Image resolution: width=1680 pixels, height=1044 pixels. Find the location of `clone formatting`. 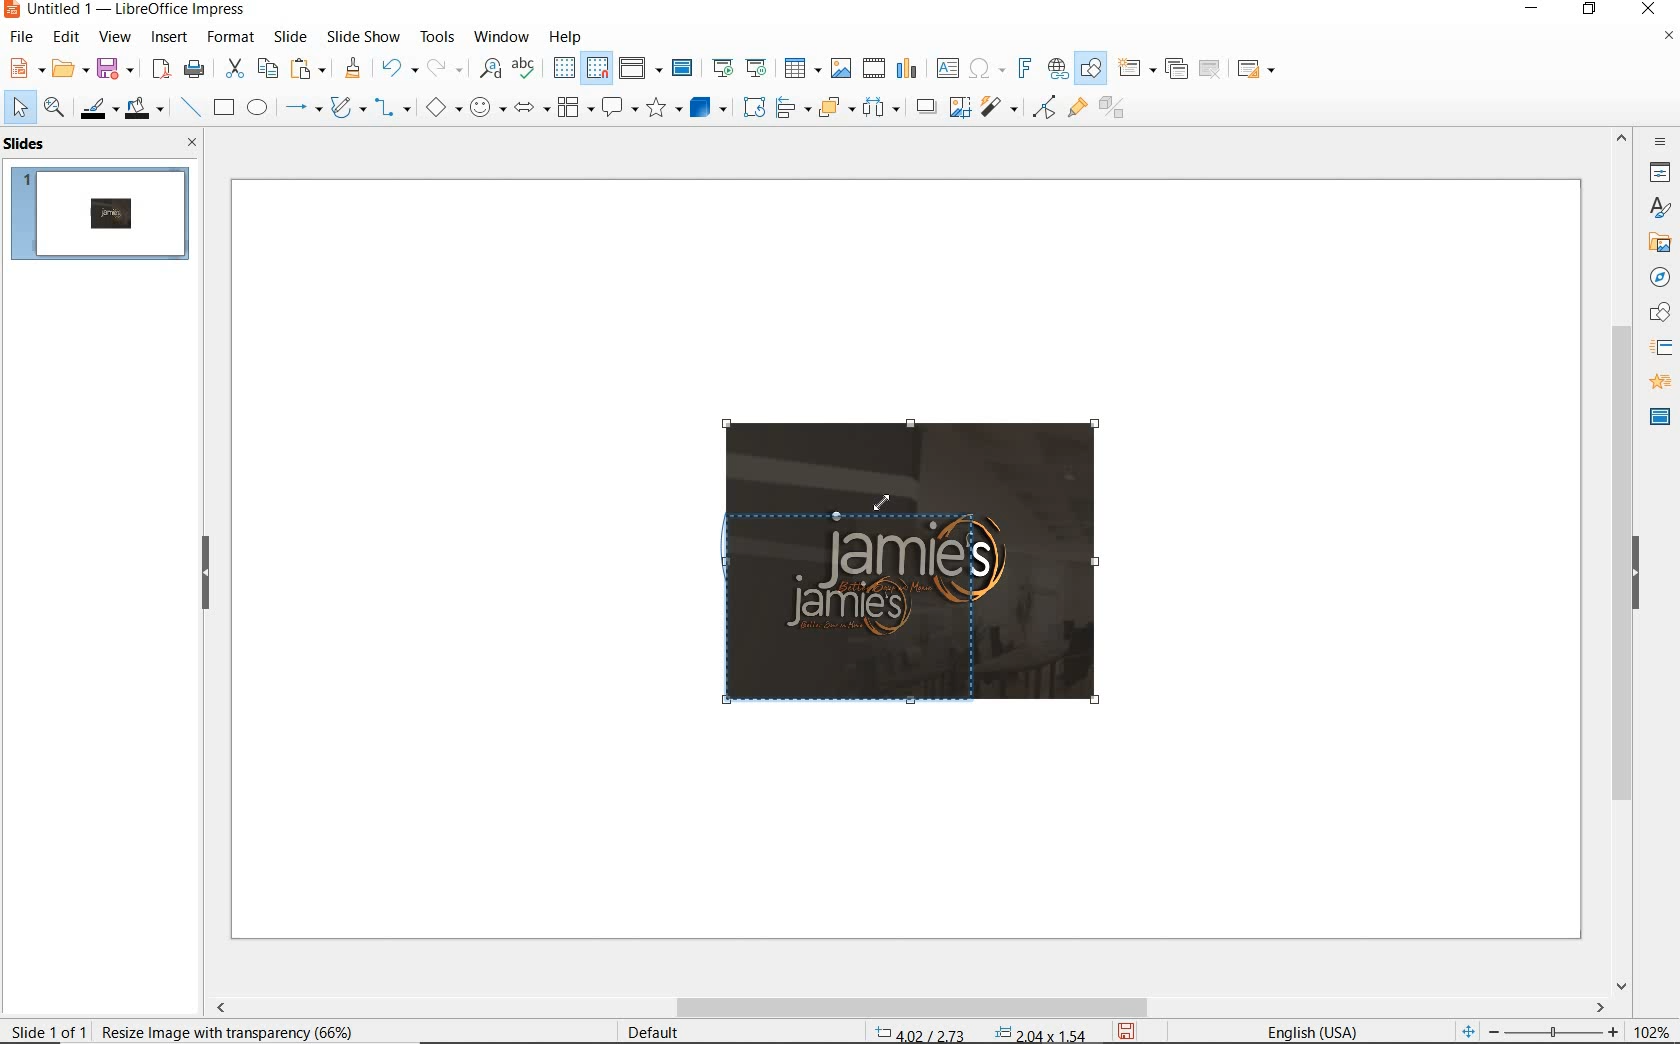

clone formatting is located at coordinates (353, 69).